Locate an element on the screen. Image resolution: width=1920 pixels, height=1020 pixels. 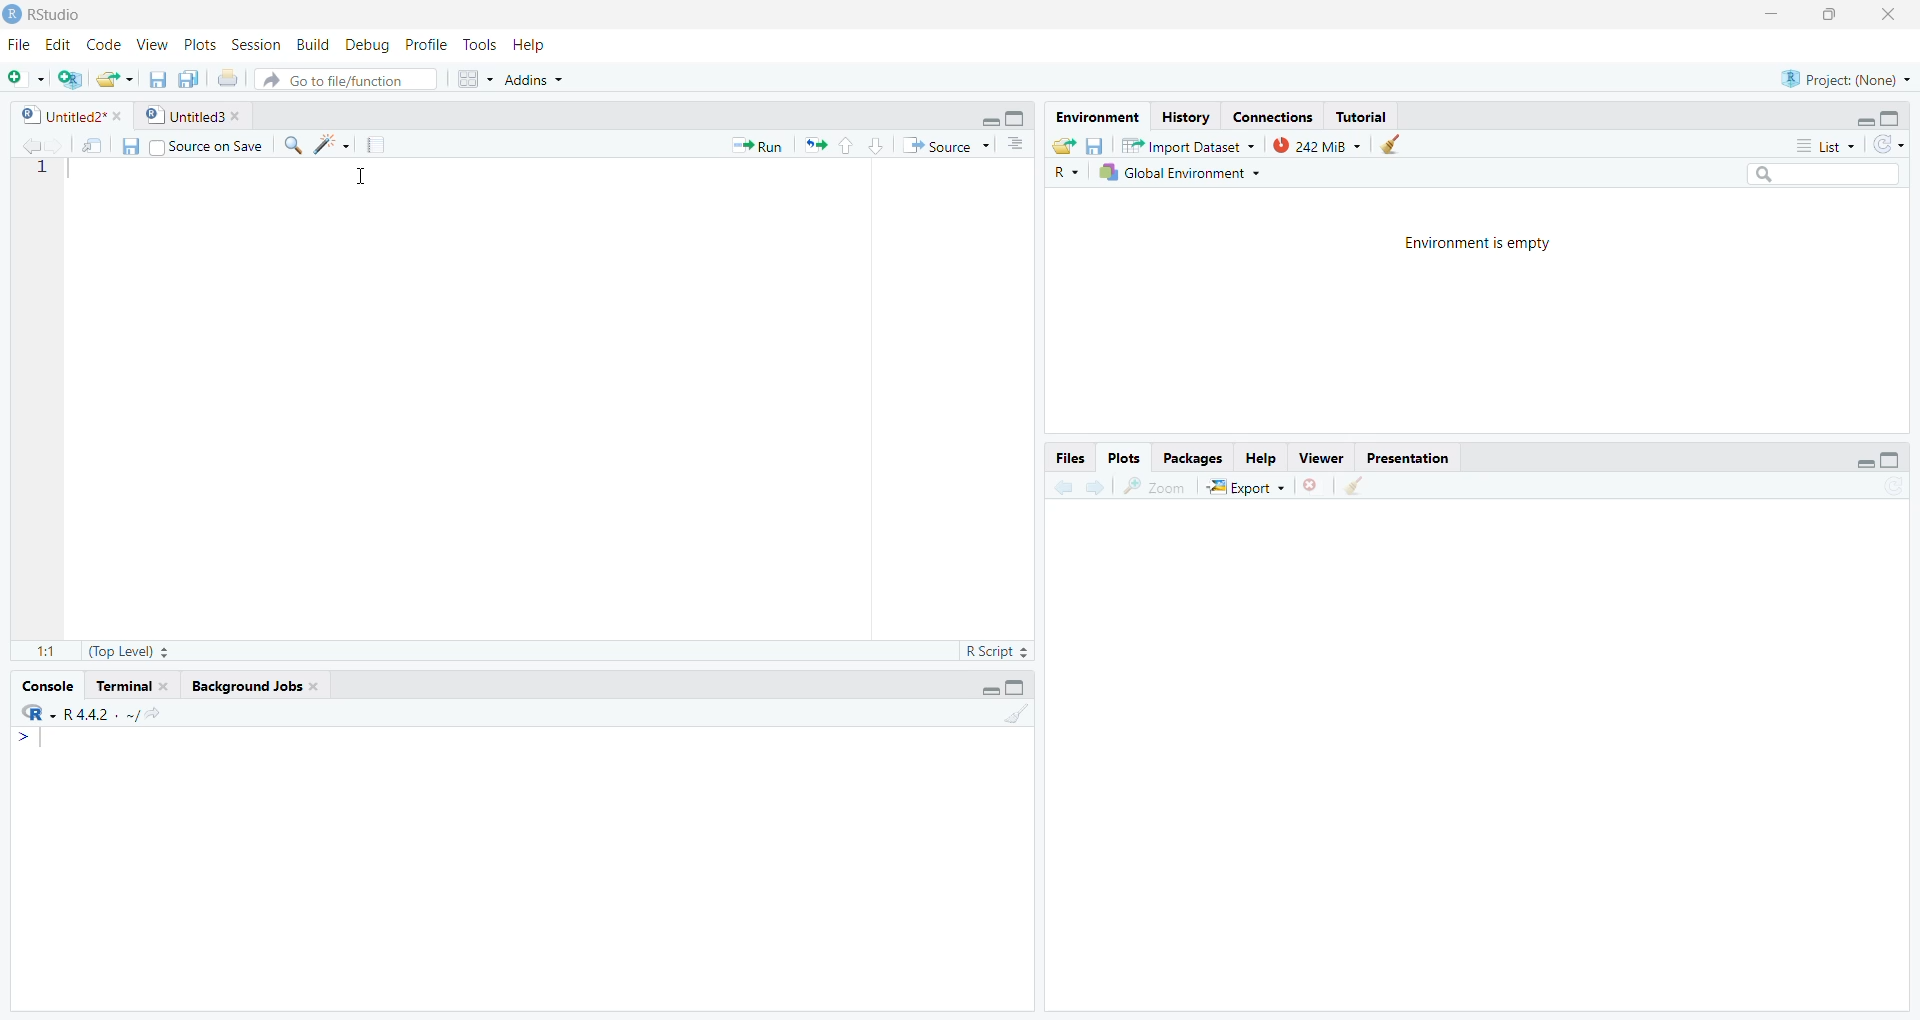
move back is located at coordinates (1062, 485).